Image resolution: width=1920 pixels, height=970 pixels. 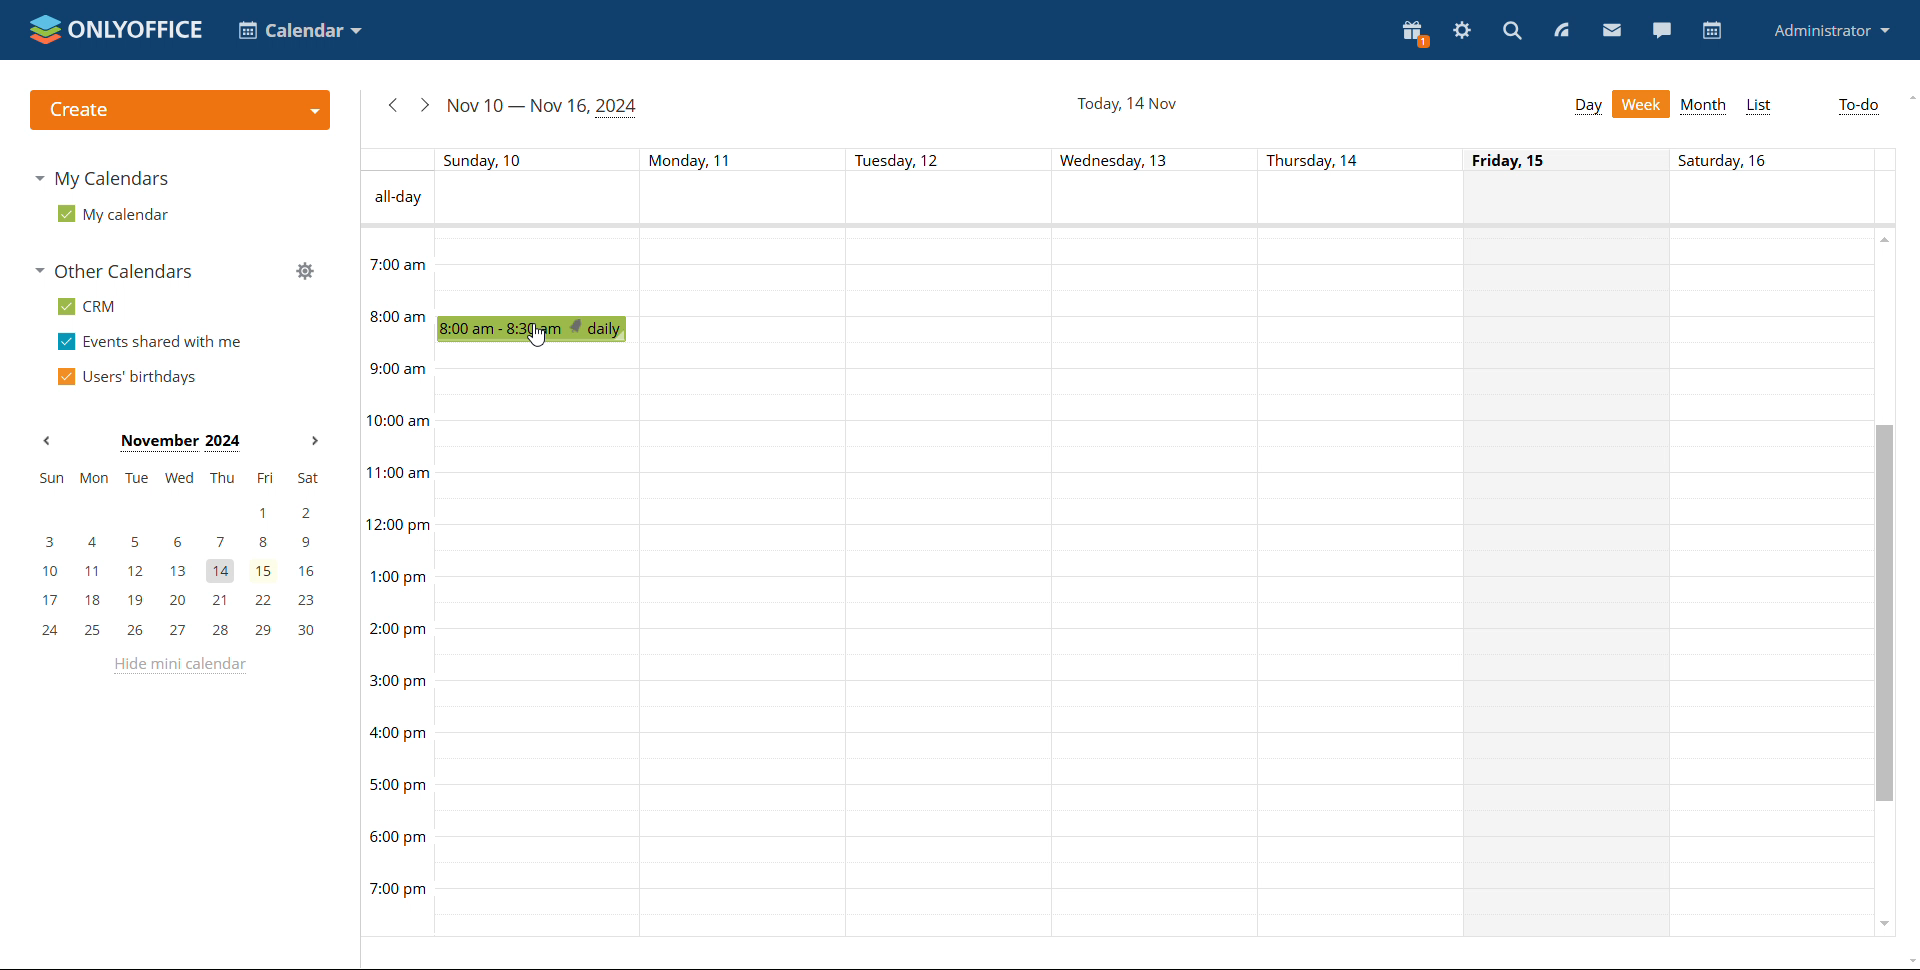 What do you see at coordinates (396, 564) in the screenshot?
I see `time of the day` at bounding box center [396, 564].